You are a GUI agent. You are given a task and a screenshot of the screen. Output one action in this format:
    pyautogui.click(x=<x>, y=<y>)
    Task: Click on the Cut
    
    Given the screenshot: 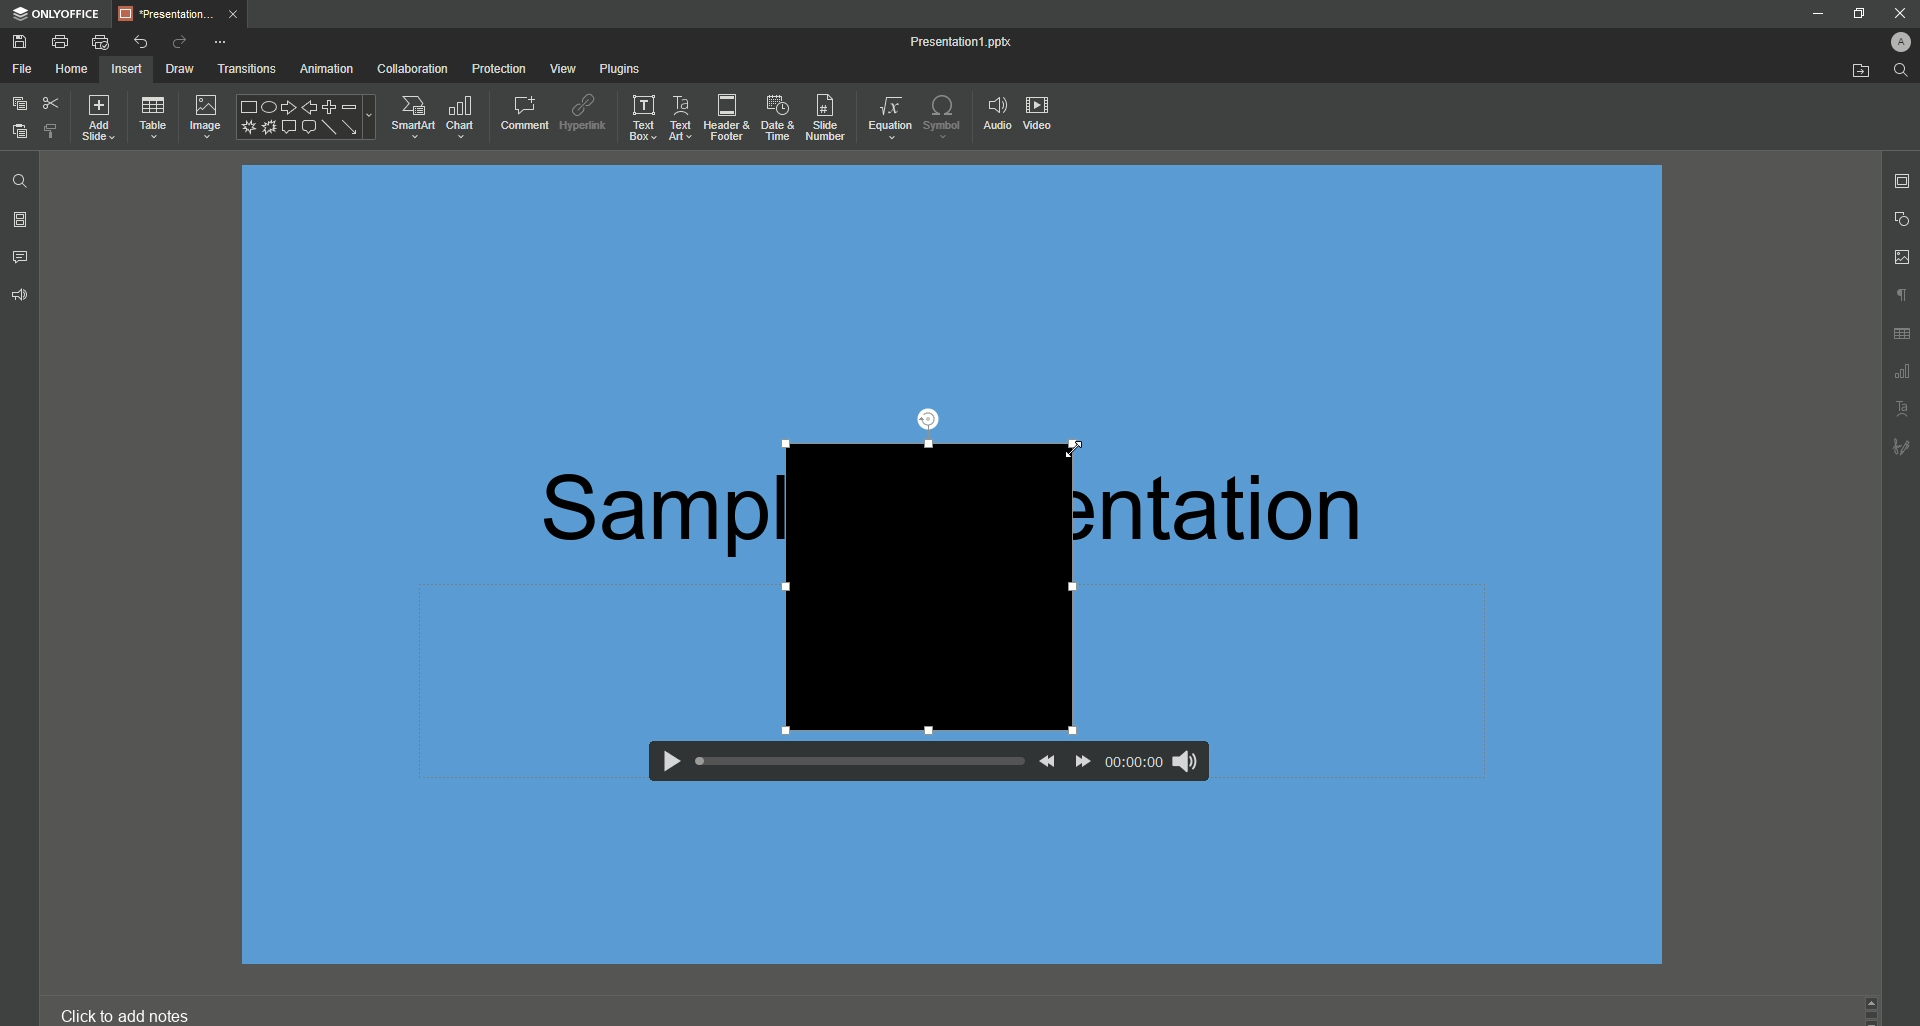 What is the action you would take?
    pyautogui.click(x=50, y=102)
    